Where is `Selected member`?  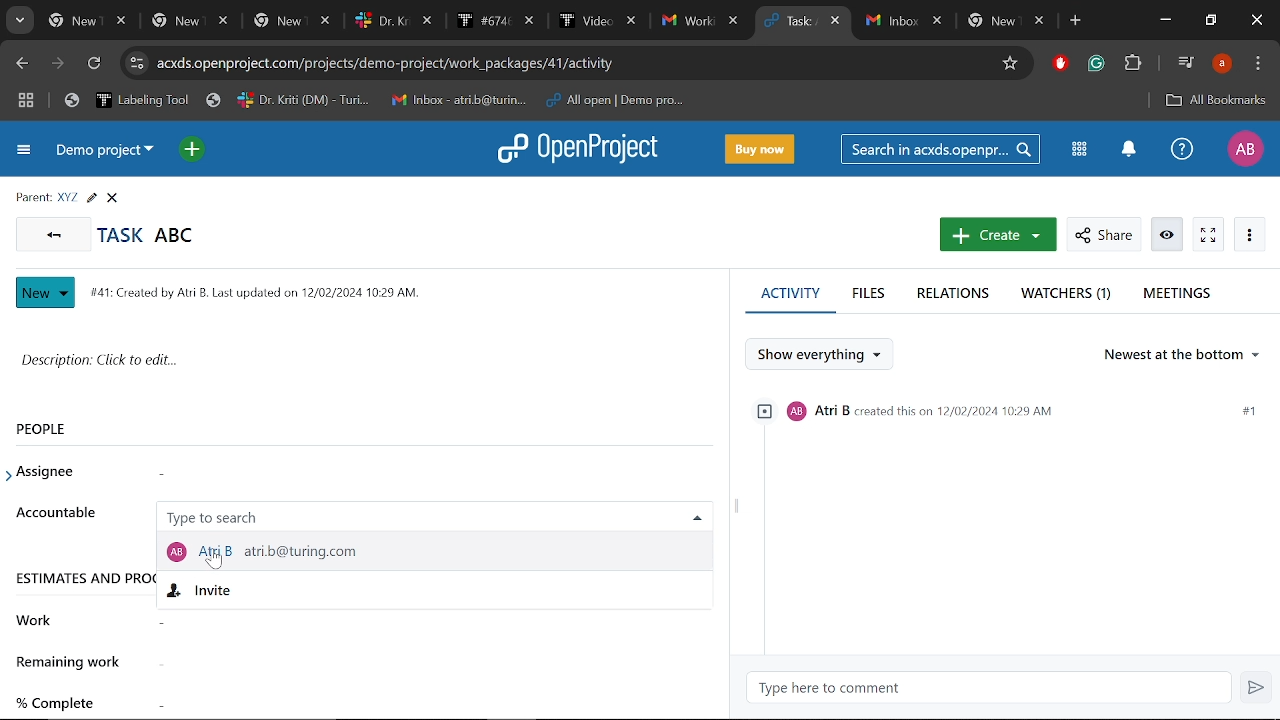
Selected member is located at coordinates (437, 549).